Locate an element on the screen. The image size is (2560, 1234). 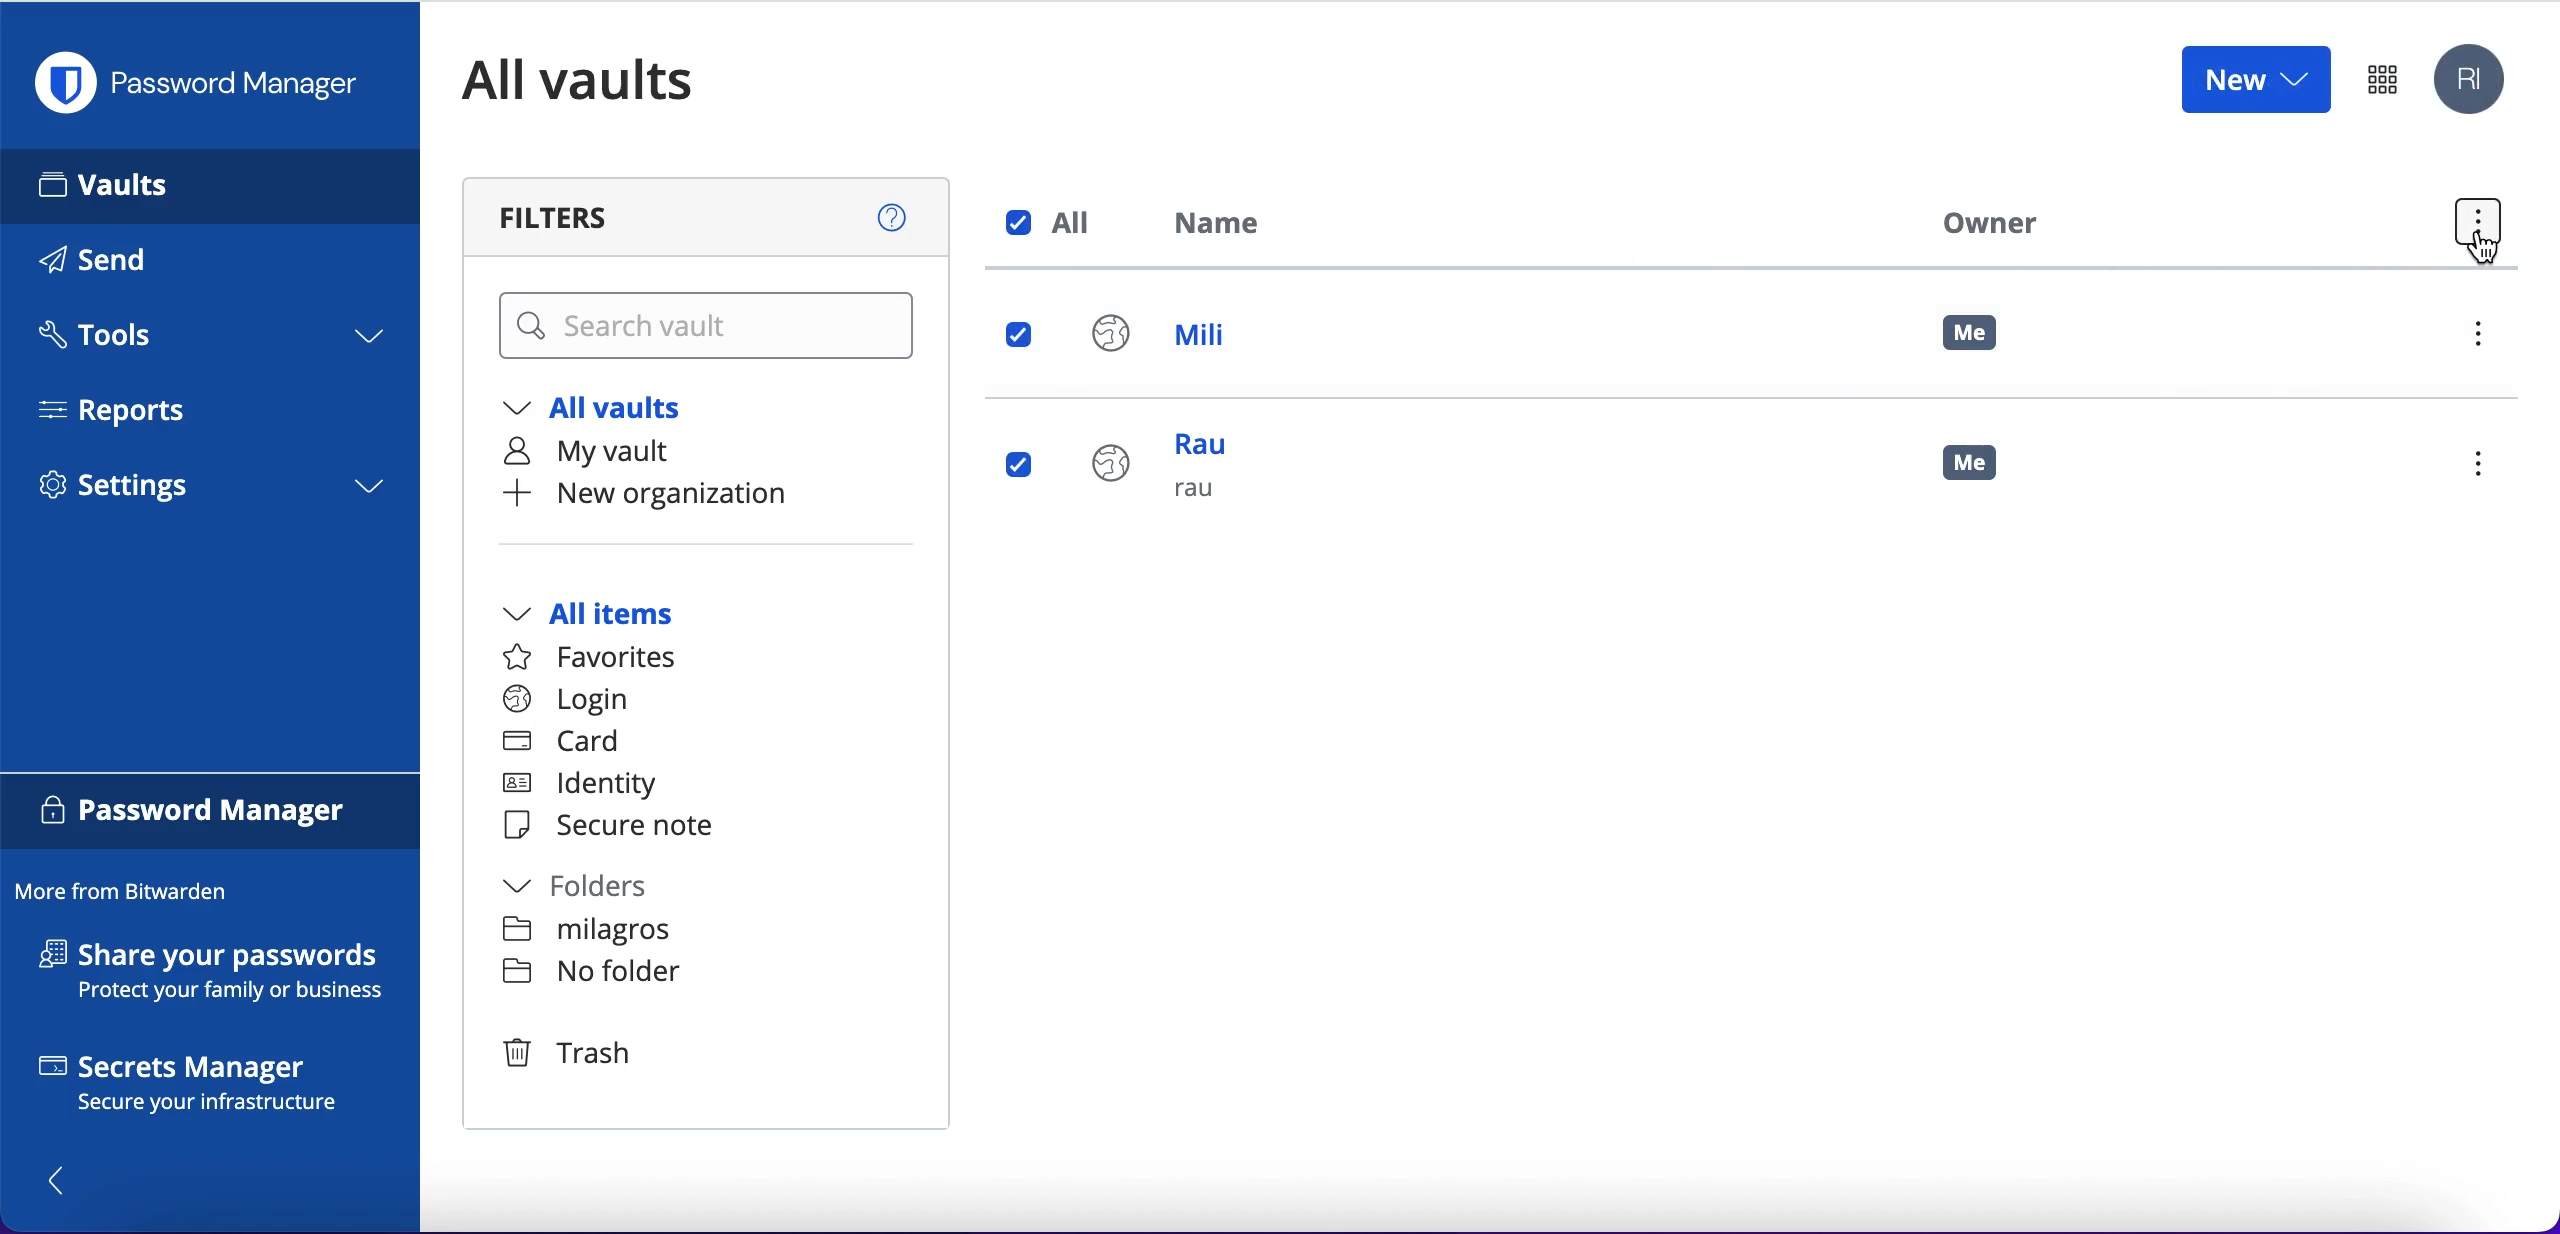
send is located at coordinates (122, 264).